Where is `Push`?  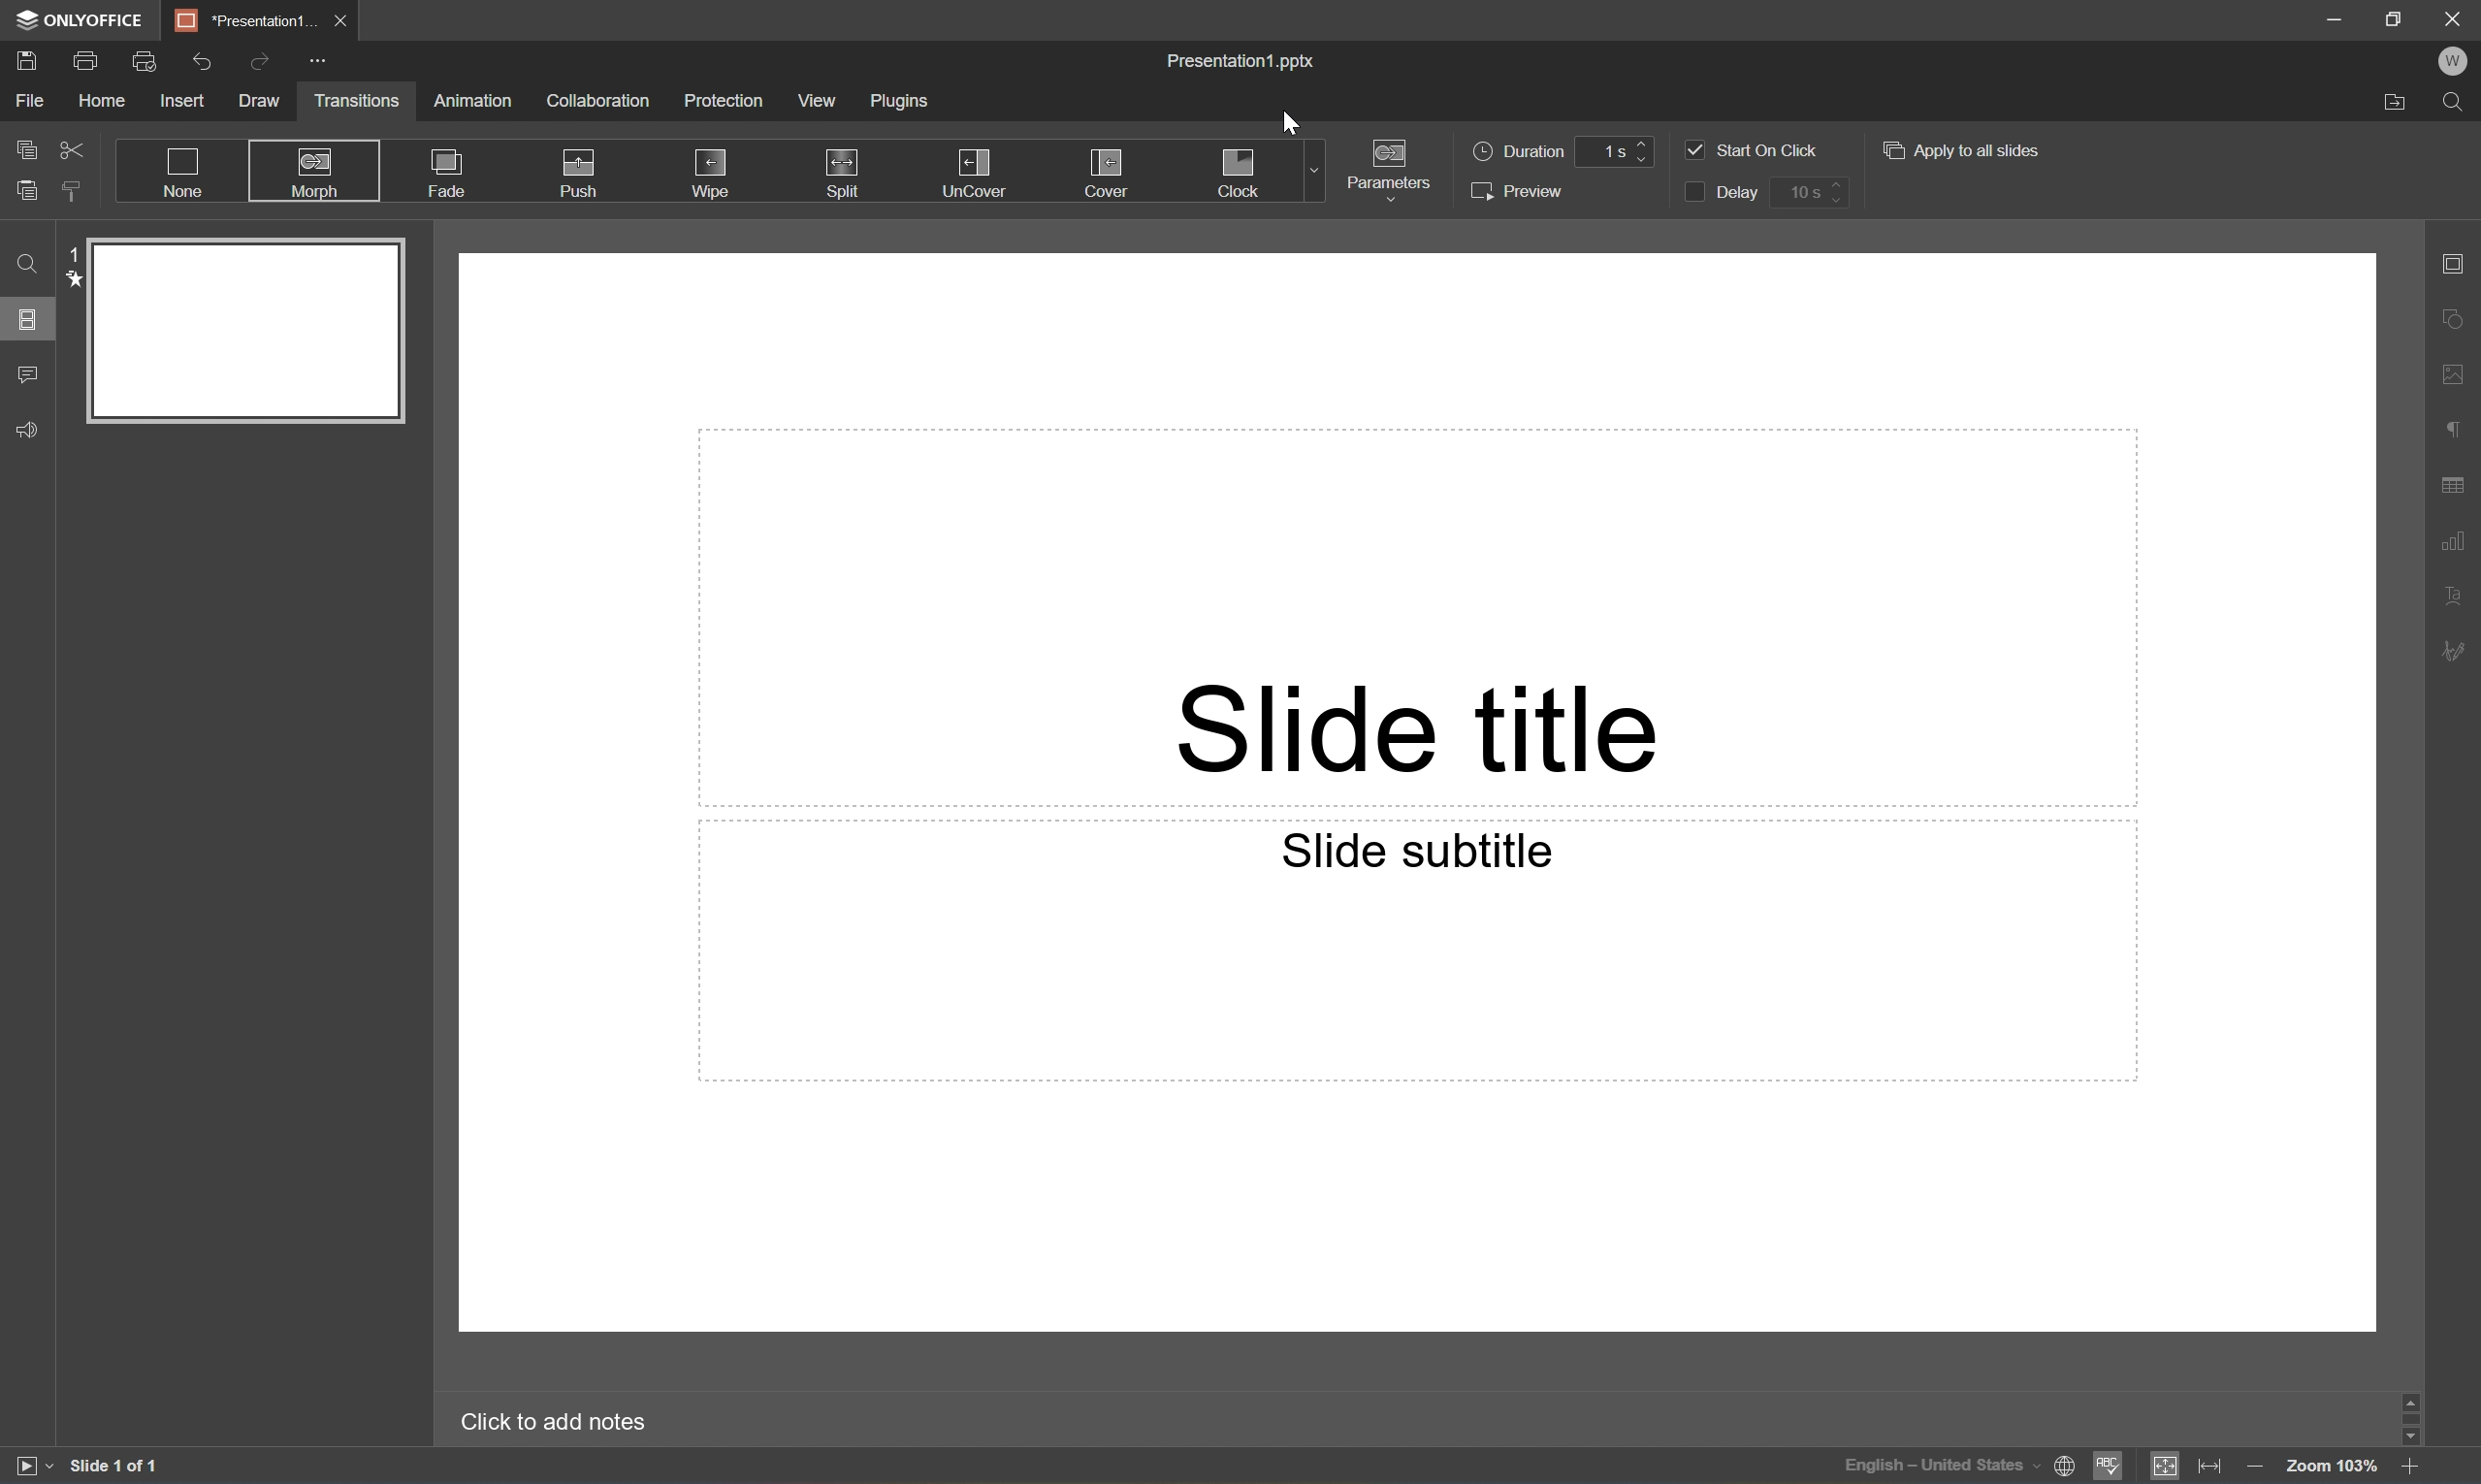 Push is located at coordinates (575, 175).